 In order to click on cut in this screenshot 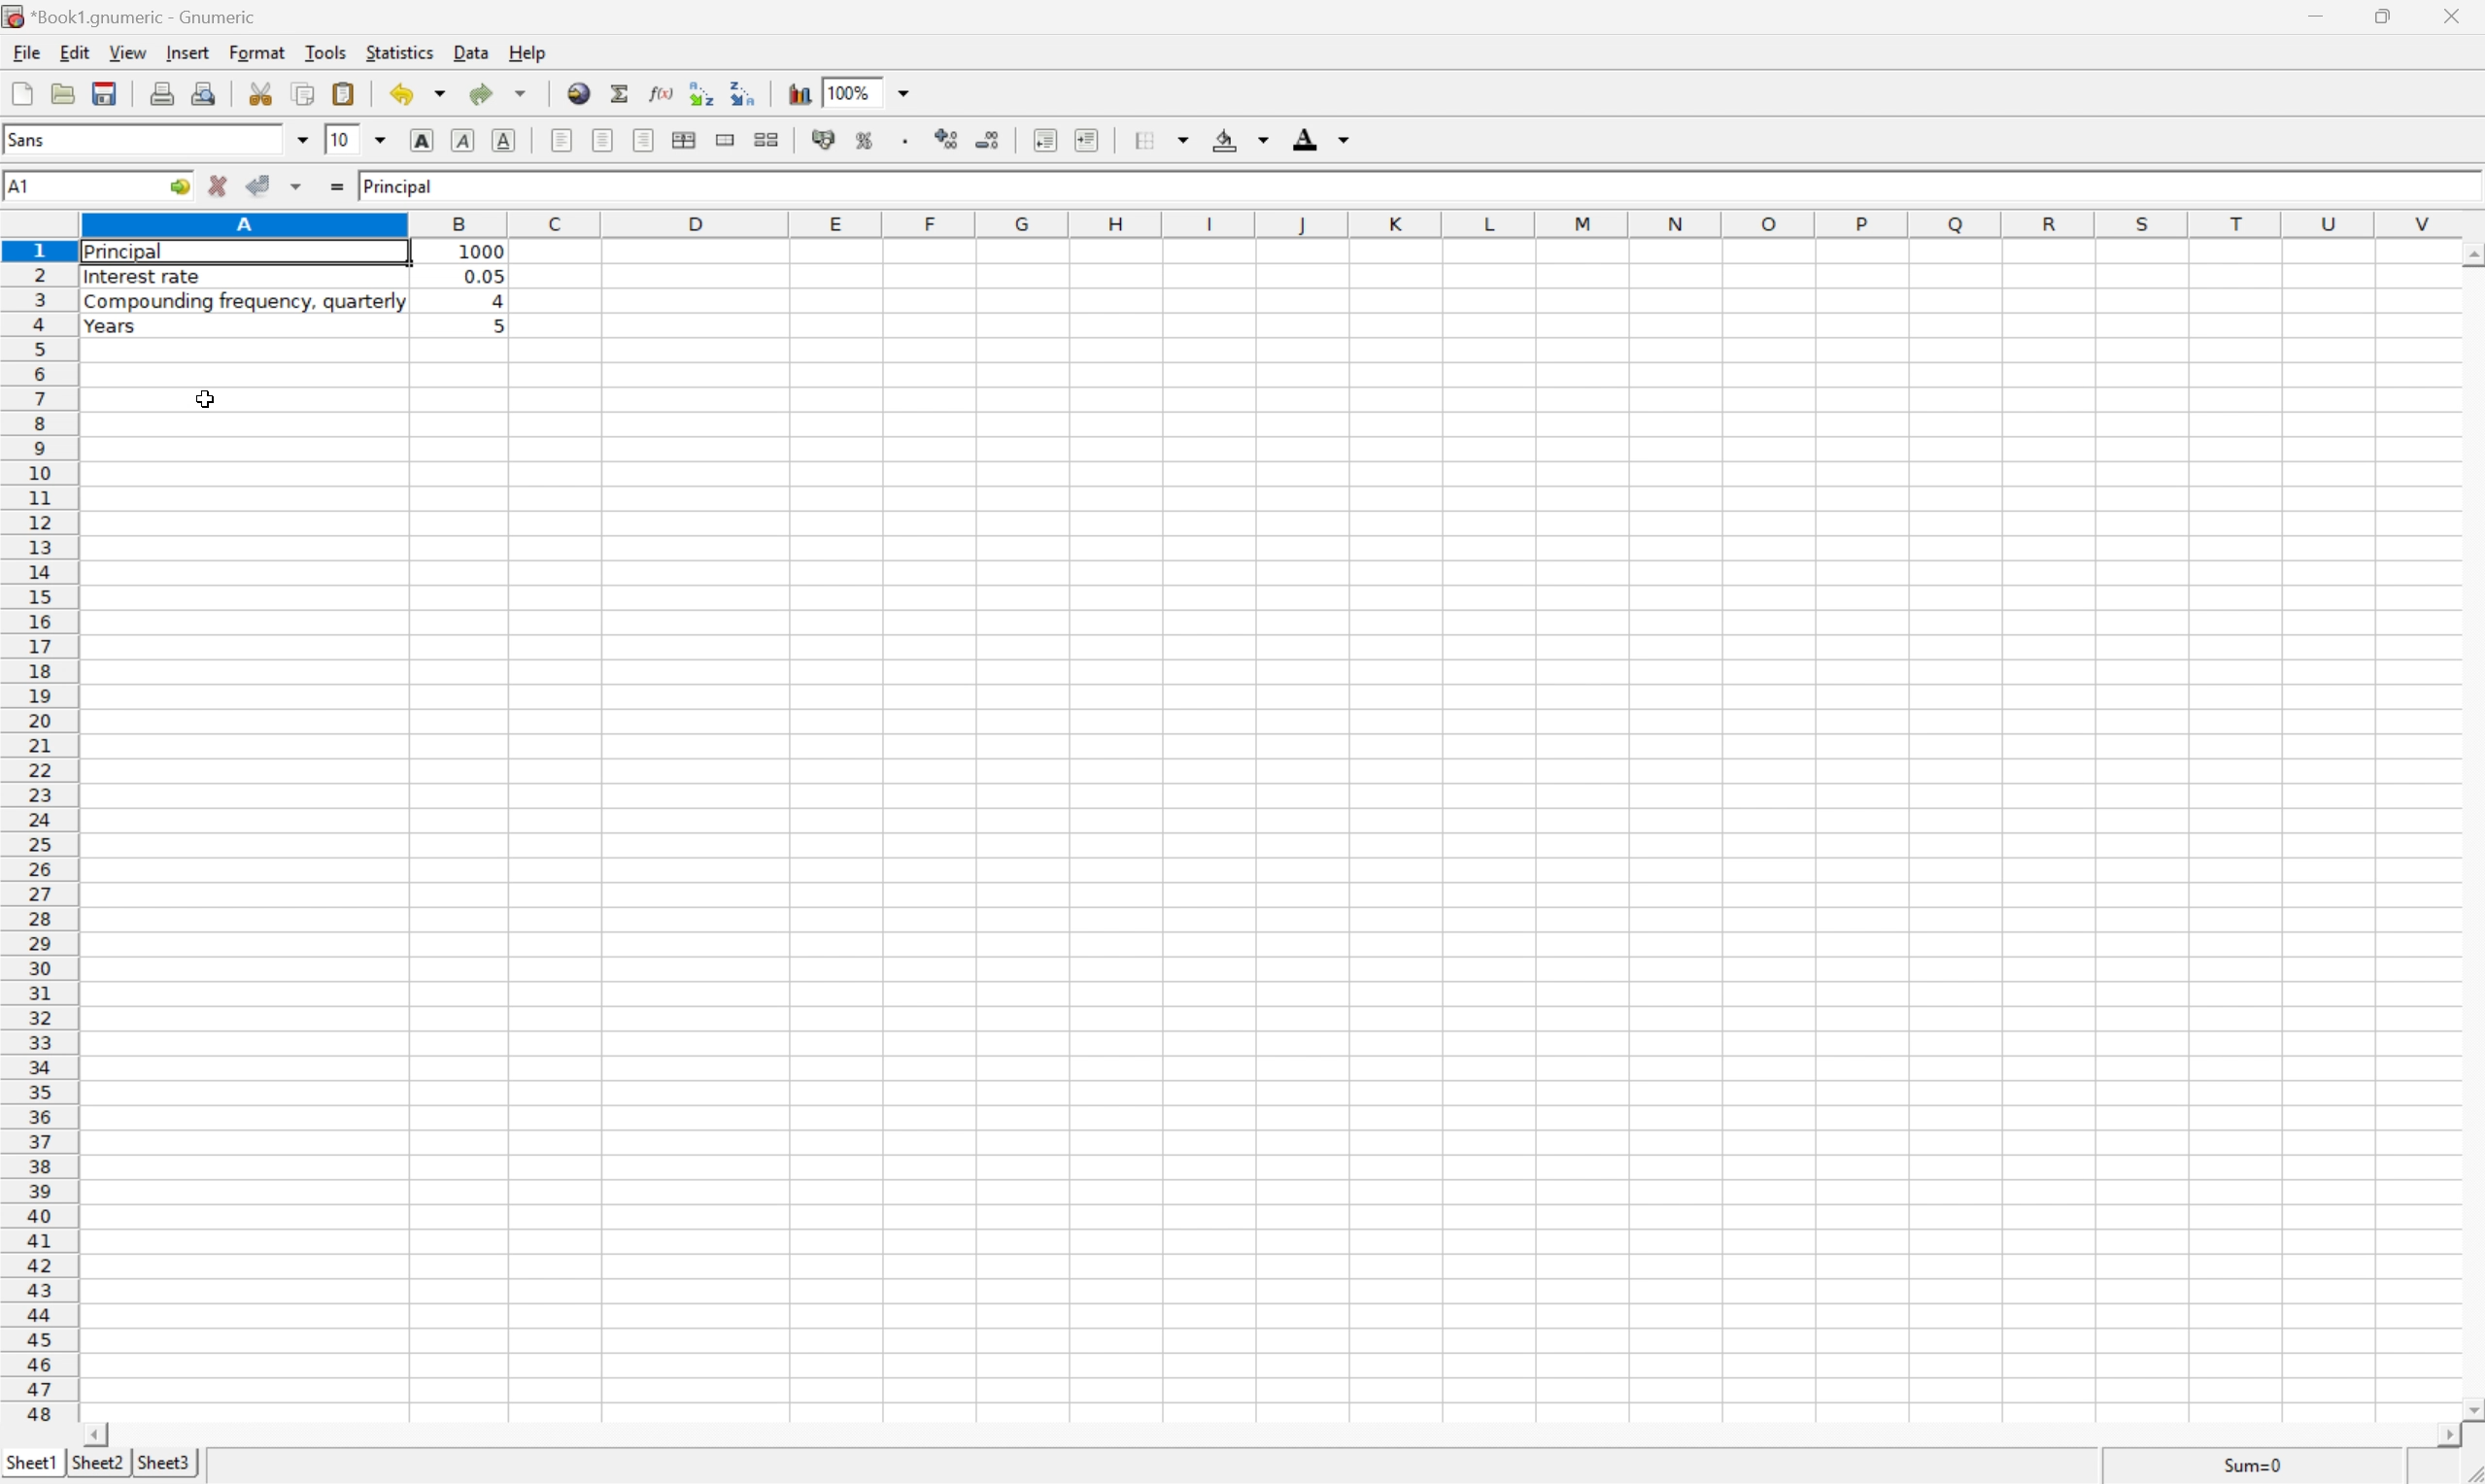, I will do `click(260, 93)`.